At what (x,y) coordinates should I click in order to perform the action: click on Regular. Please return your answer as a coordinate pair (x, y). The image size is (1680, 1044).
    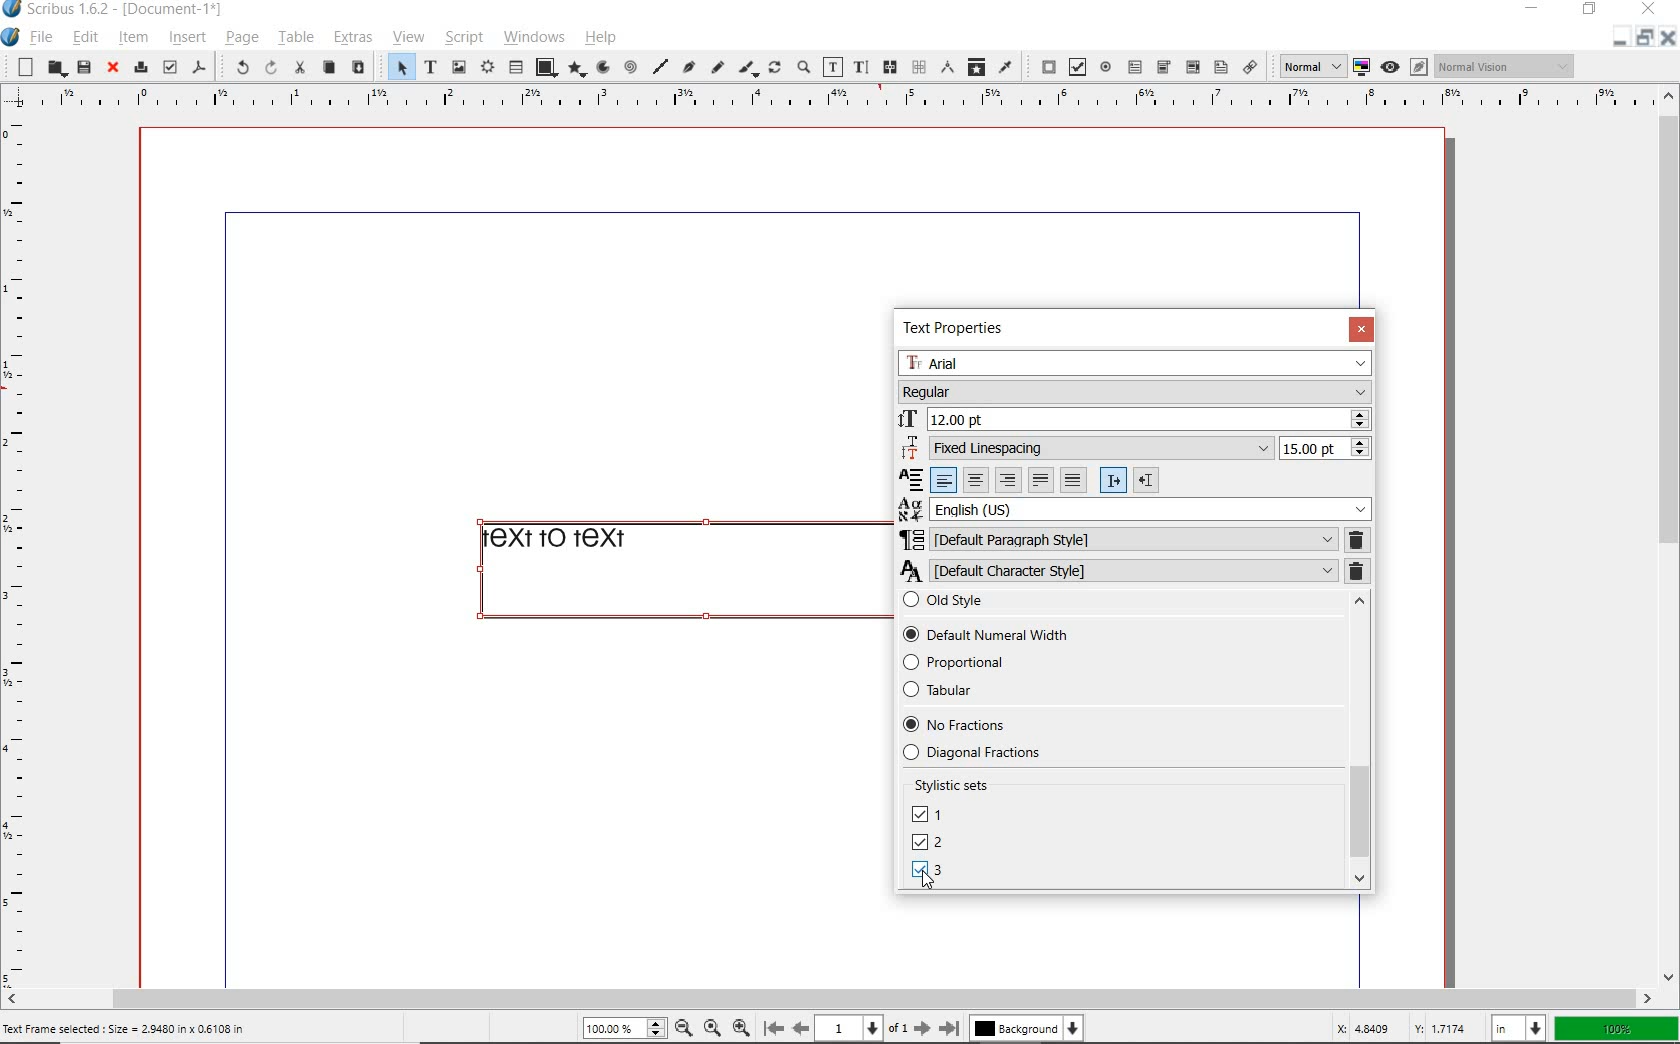
    Looking at the image, I should click on (1133, 392).